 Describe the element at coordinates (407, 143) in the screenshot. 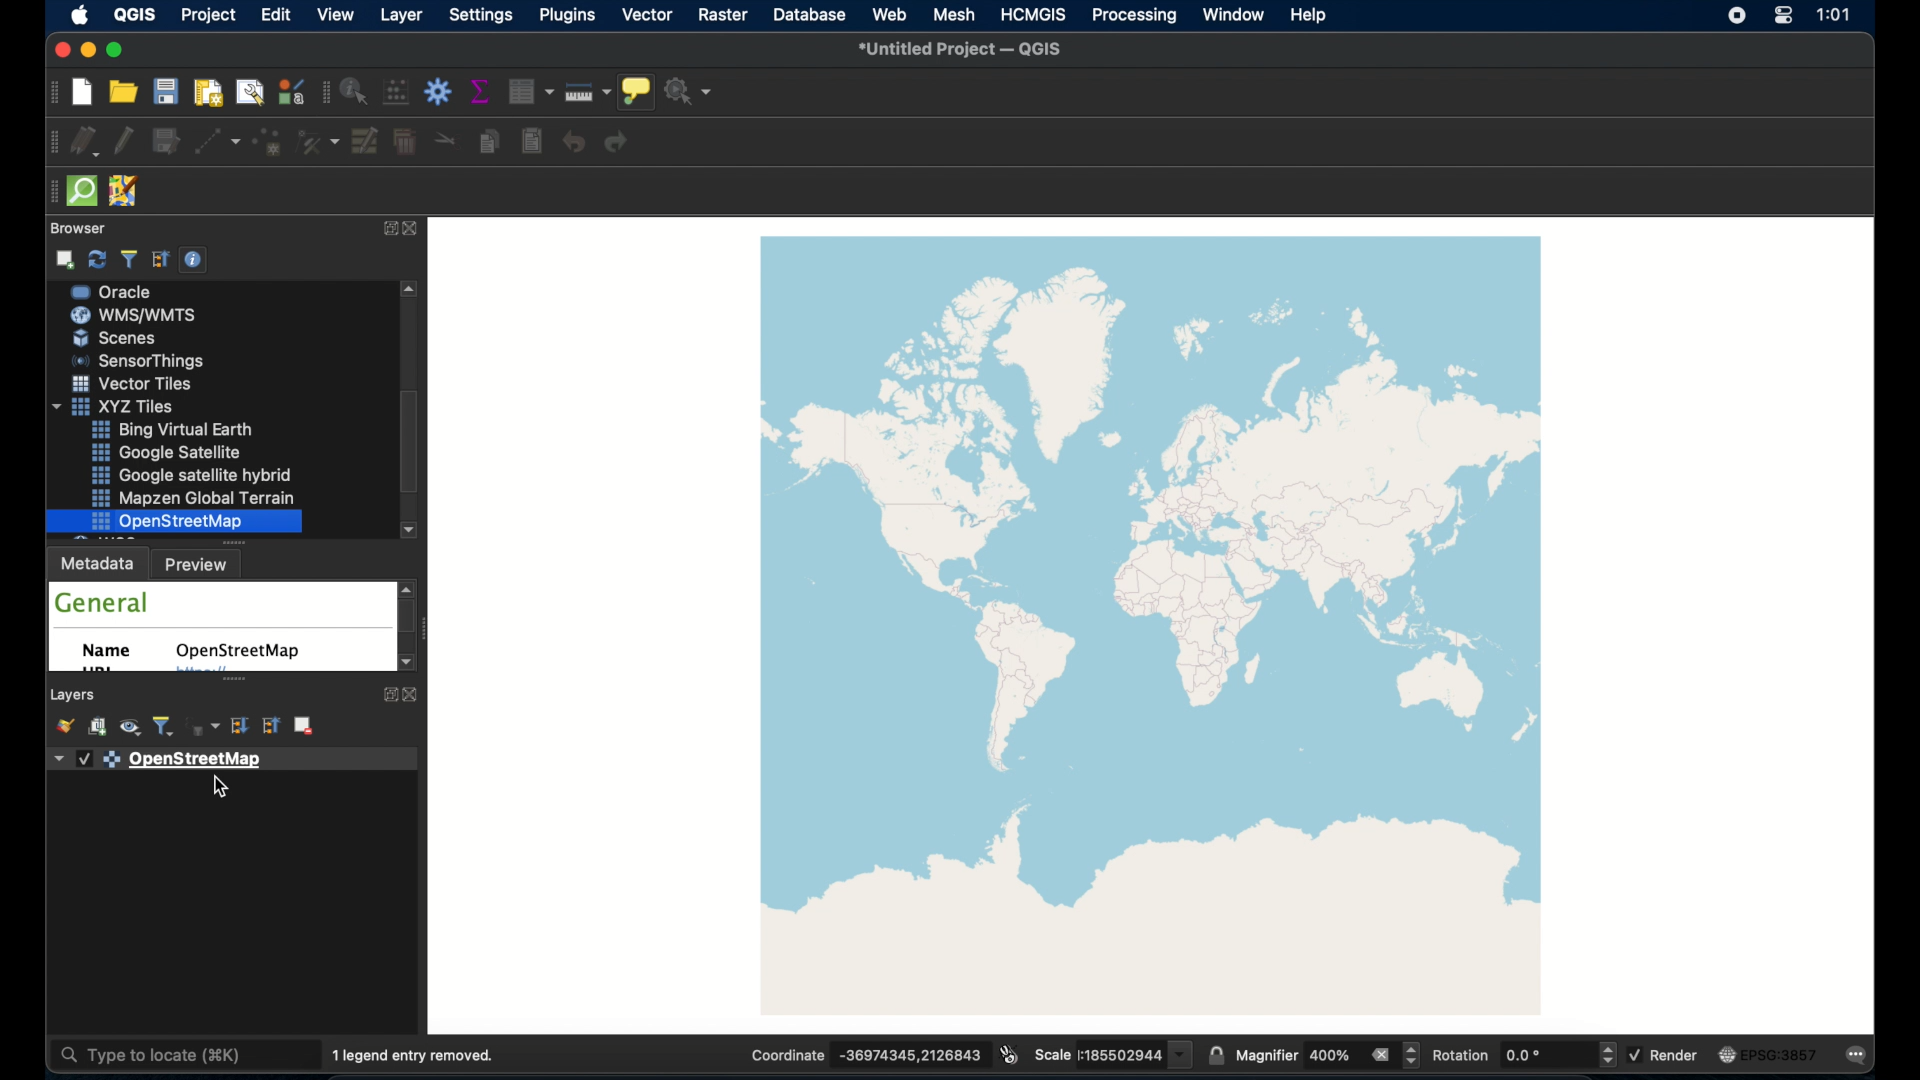

I see `delete selected` at that location.